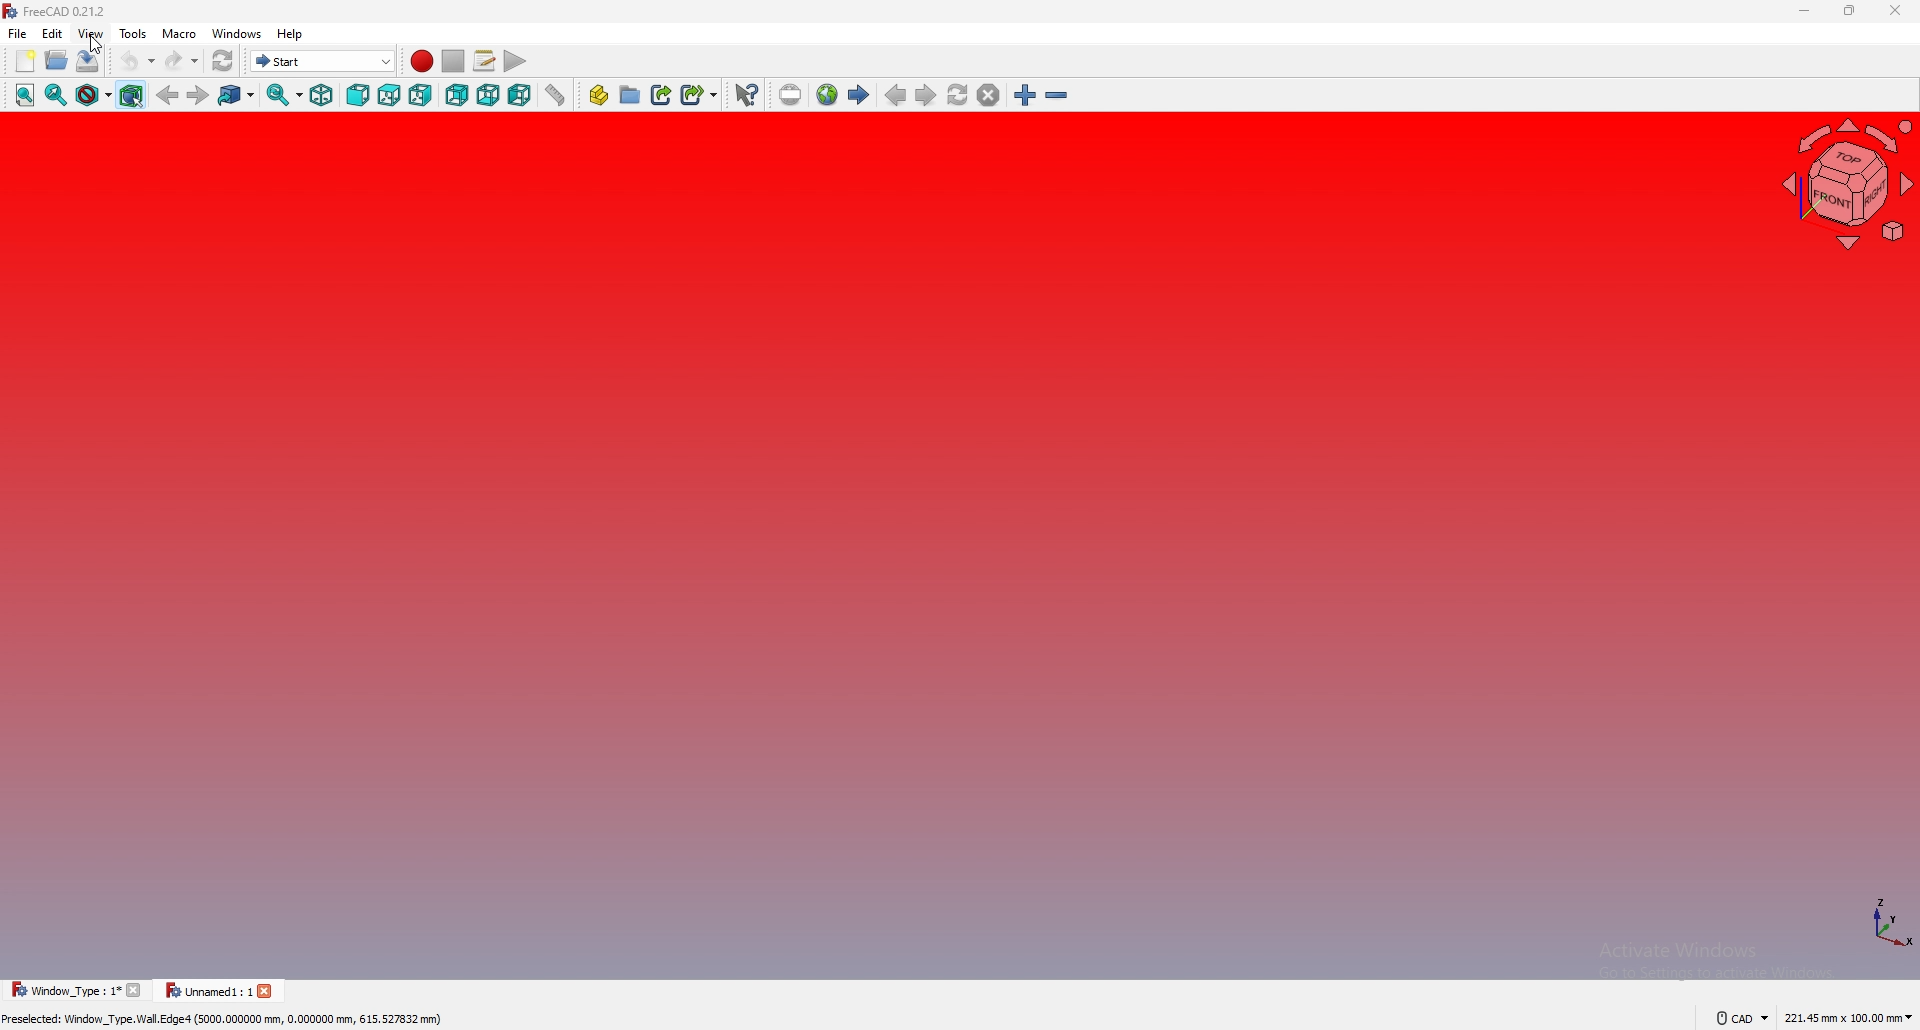  What do you see at coordinates (897, 96) in the screenshot?
I see `previous page` at bounding box center [897, 96].